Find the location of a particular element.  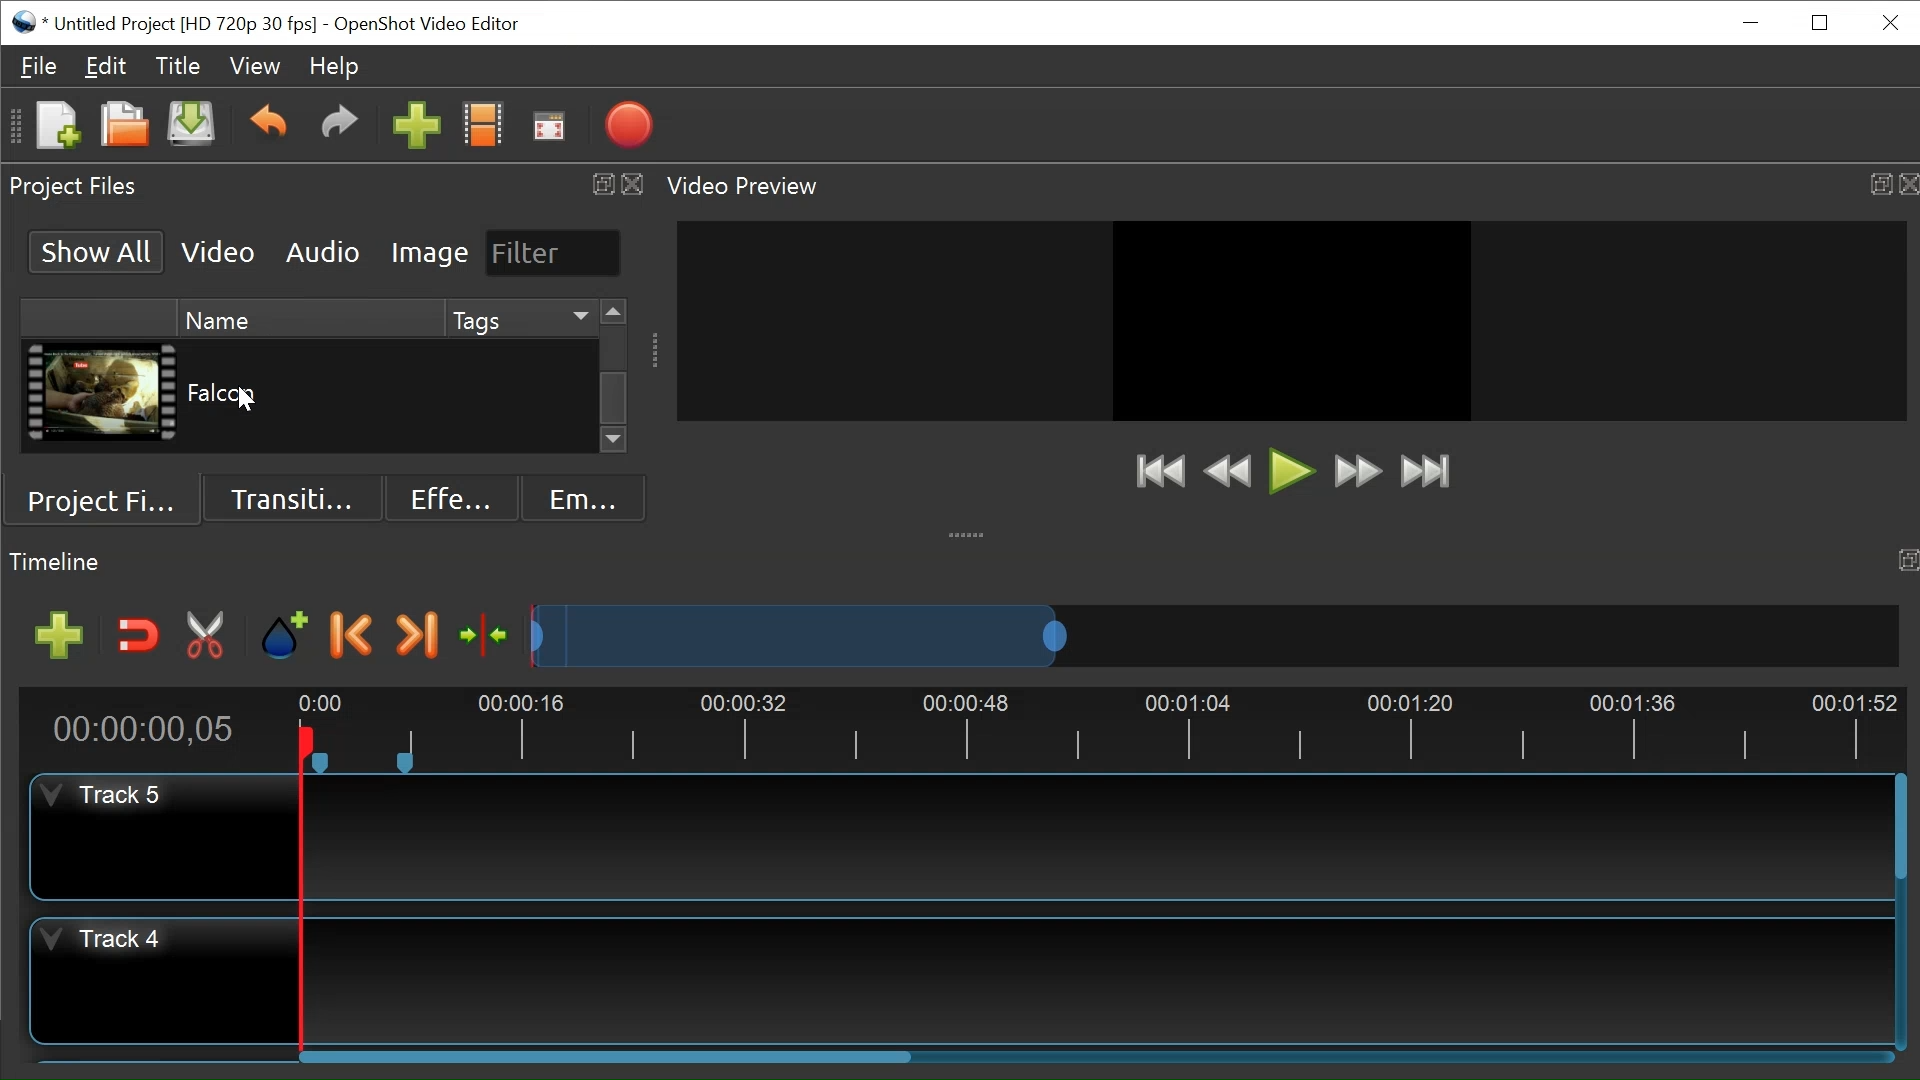

Center the timeline on the playhead is located at coordinates (481, 633).